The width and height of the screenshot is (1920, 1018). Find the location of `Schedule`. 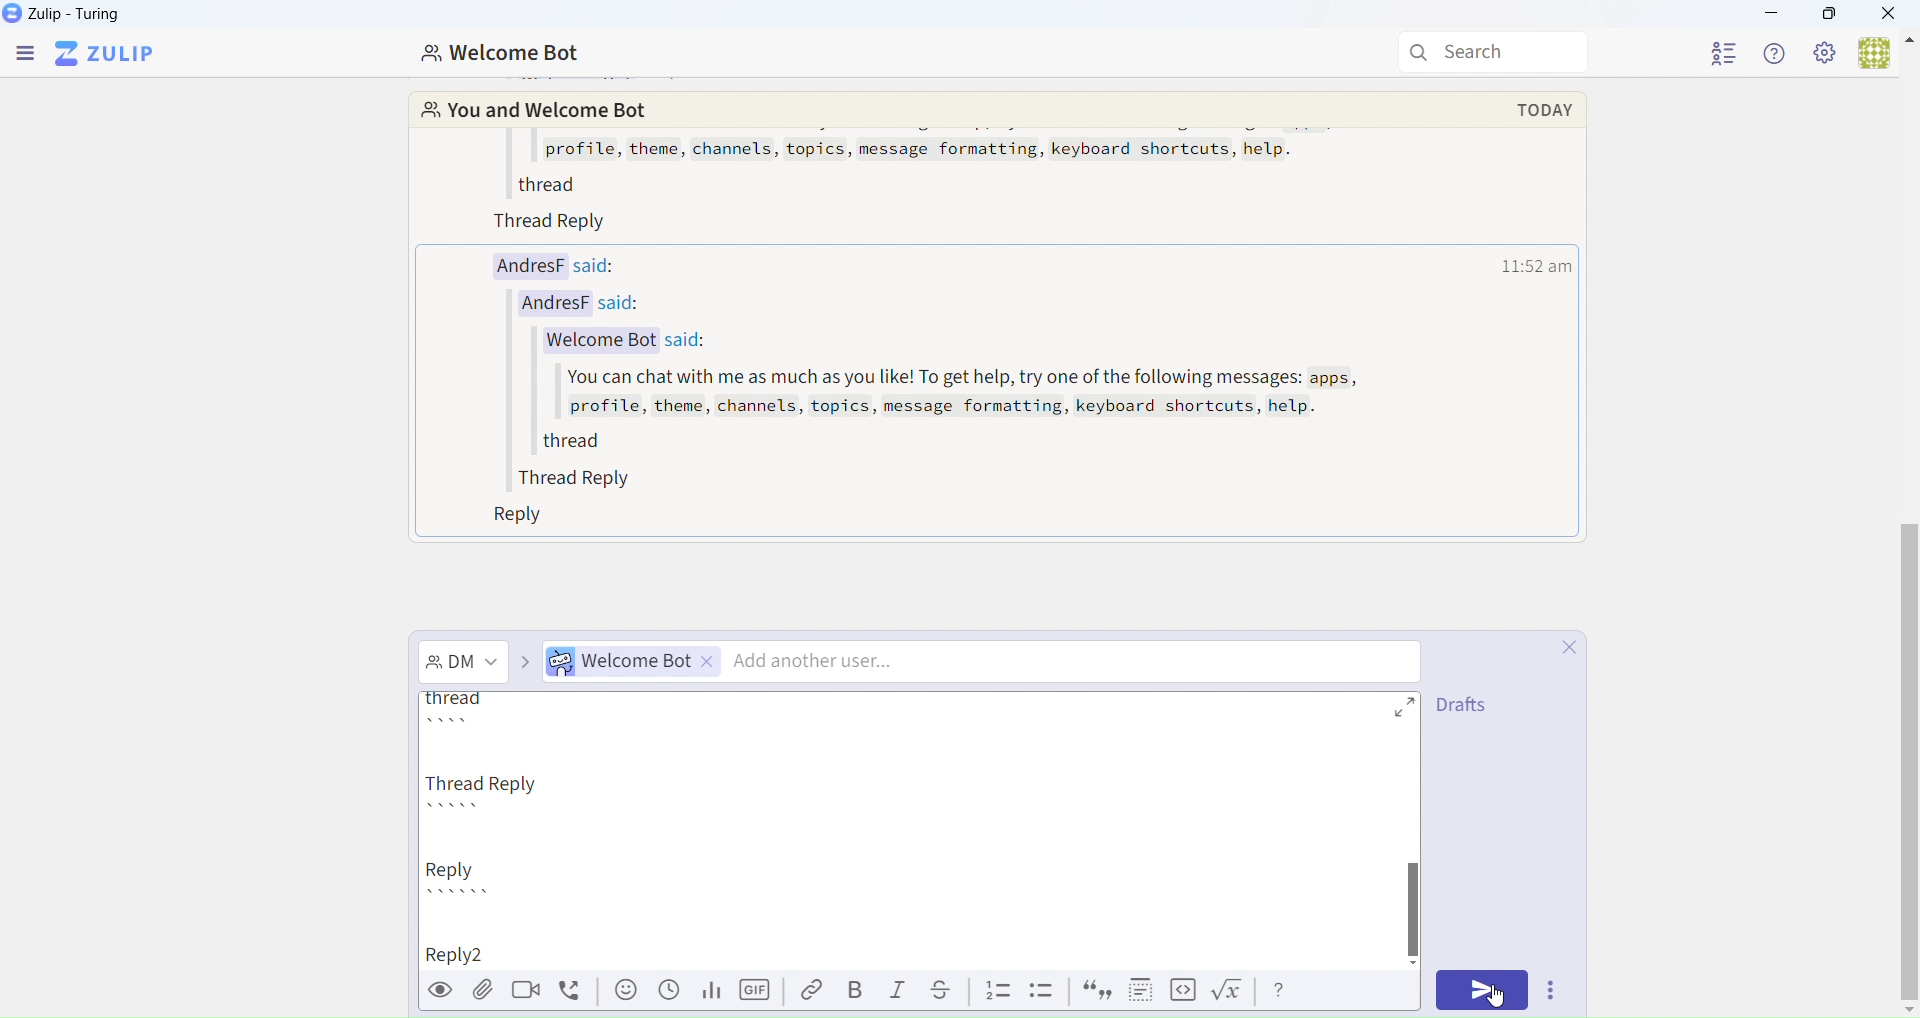

Schedule is located at coordinates (668, 993).